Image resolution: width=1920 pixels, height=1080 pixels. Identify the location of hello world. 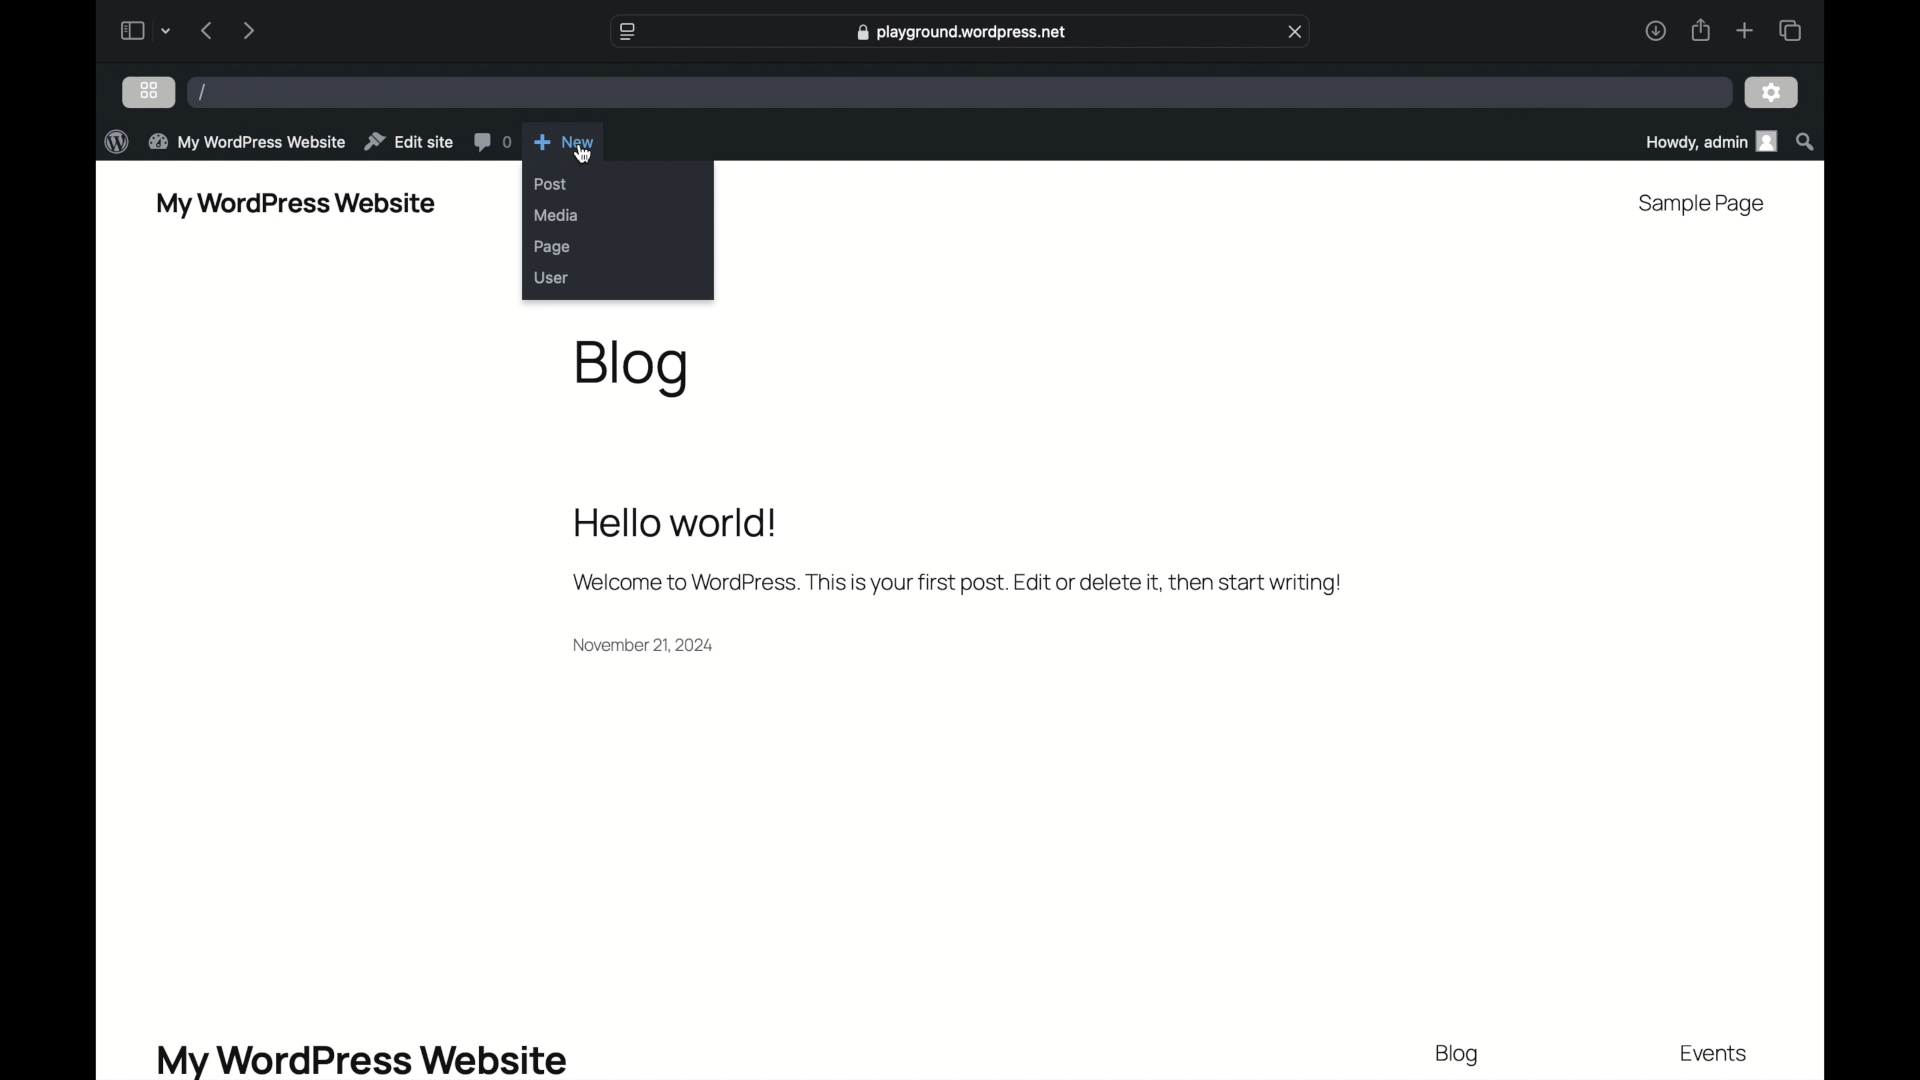
(676, 523).